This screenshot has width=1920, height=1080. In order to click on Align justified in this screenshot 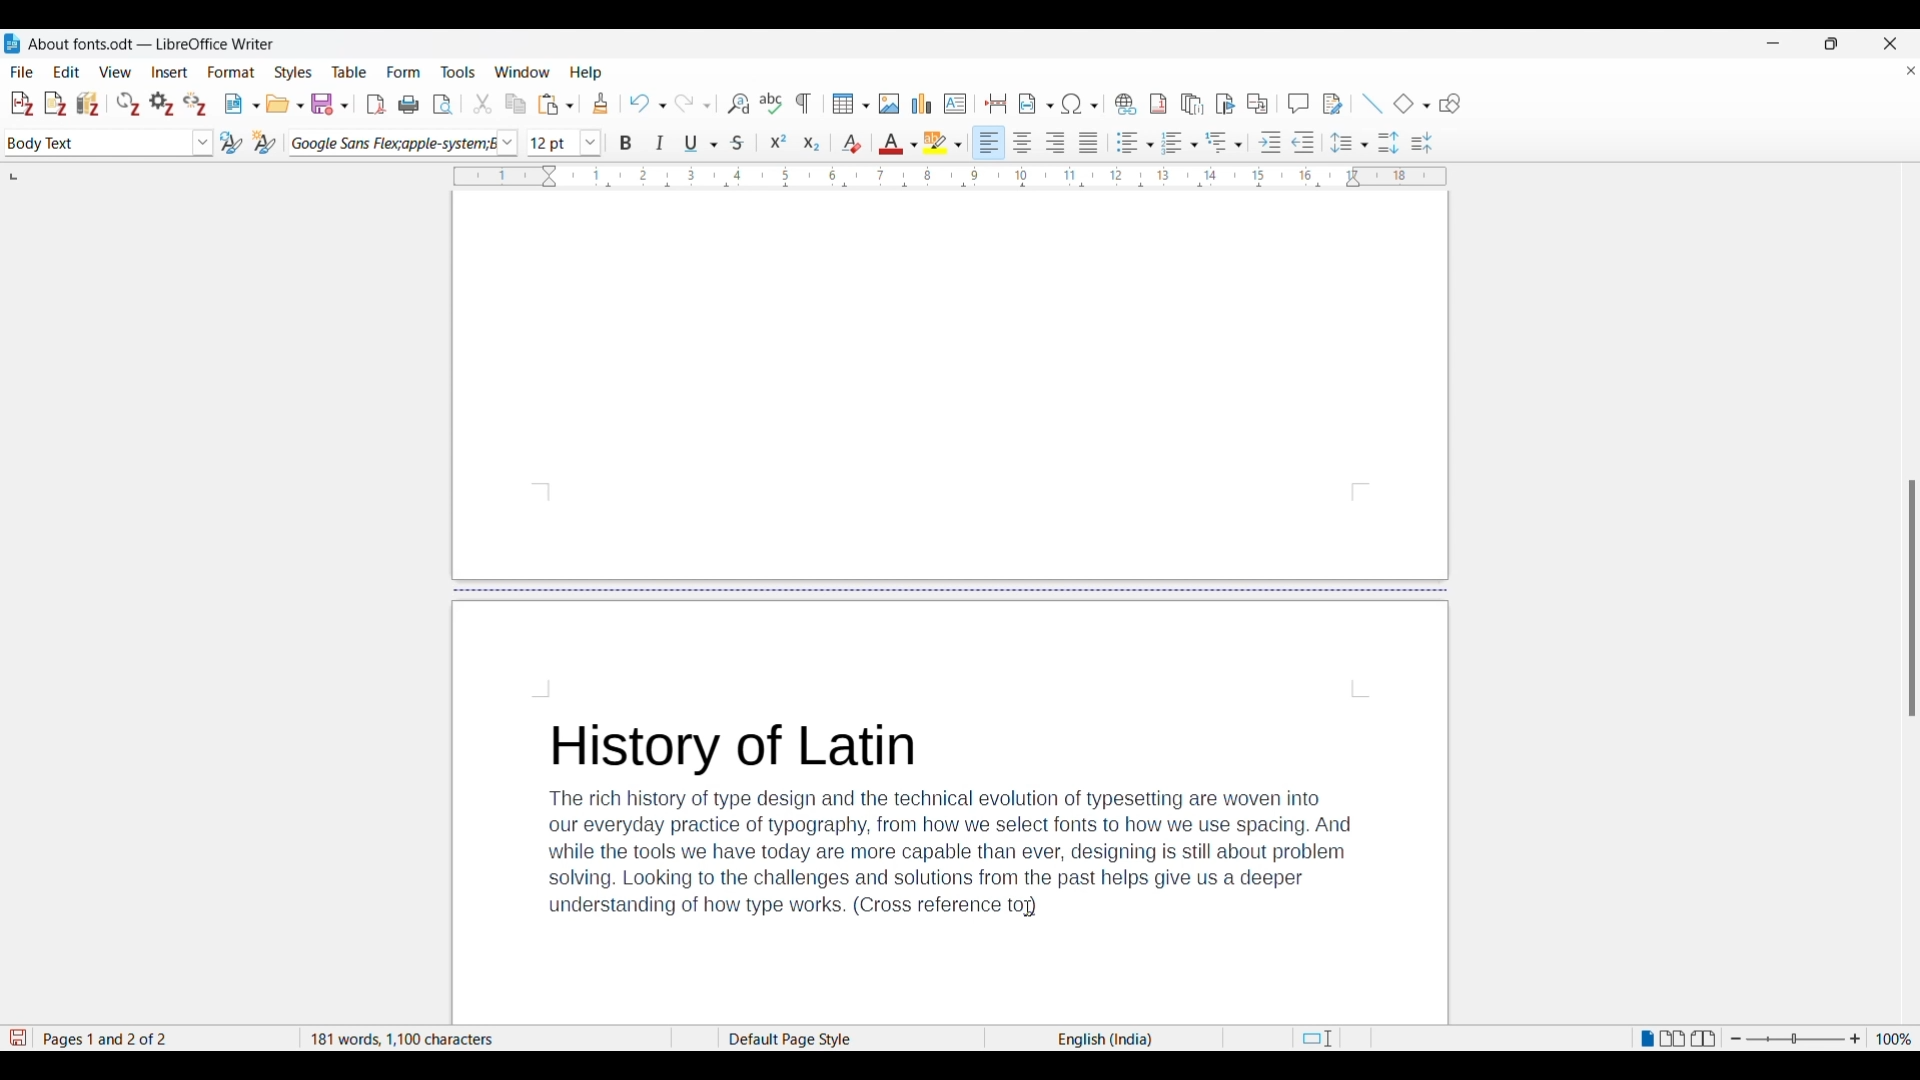, I will do `click(1089, 142)`.